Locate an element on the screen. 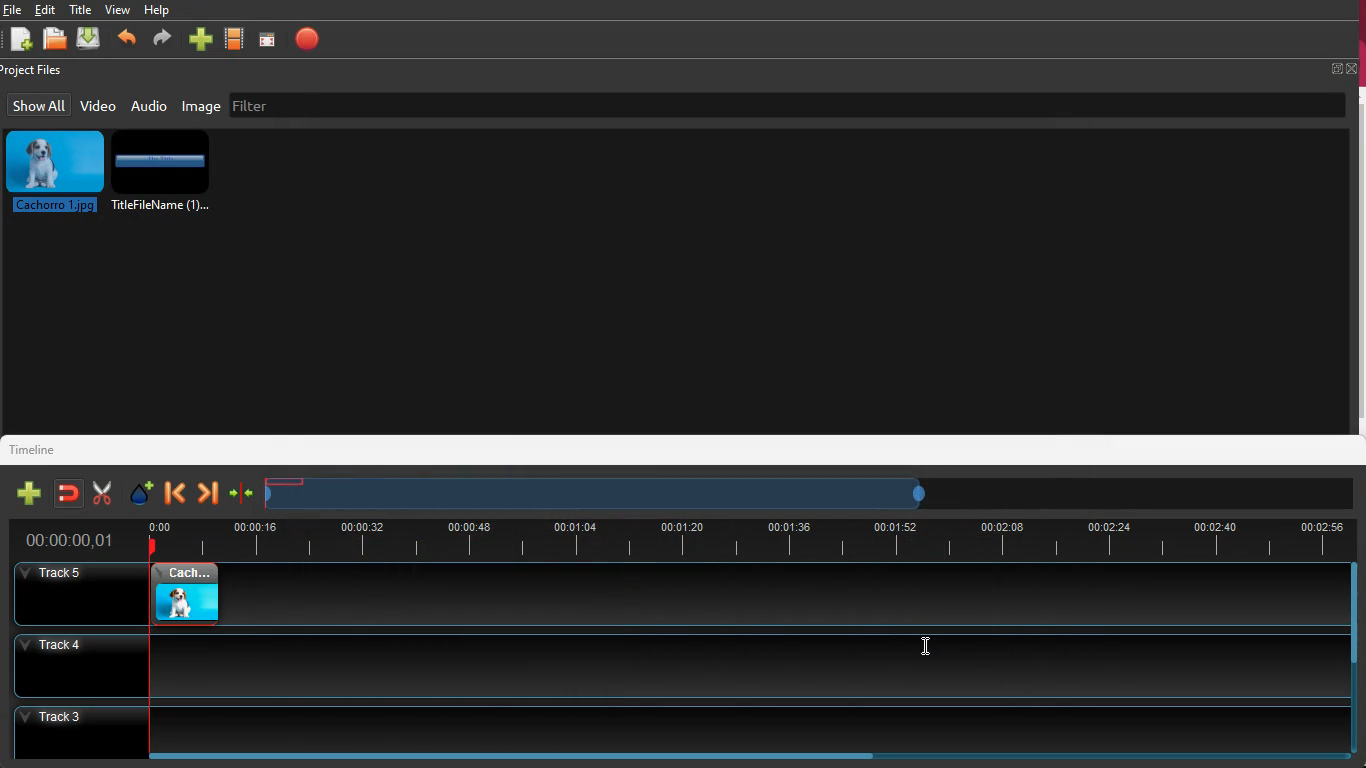 This screenshot has width=1366, height=768. image is located at coordinates (177, 596).